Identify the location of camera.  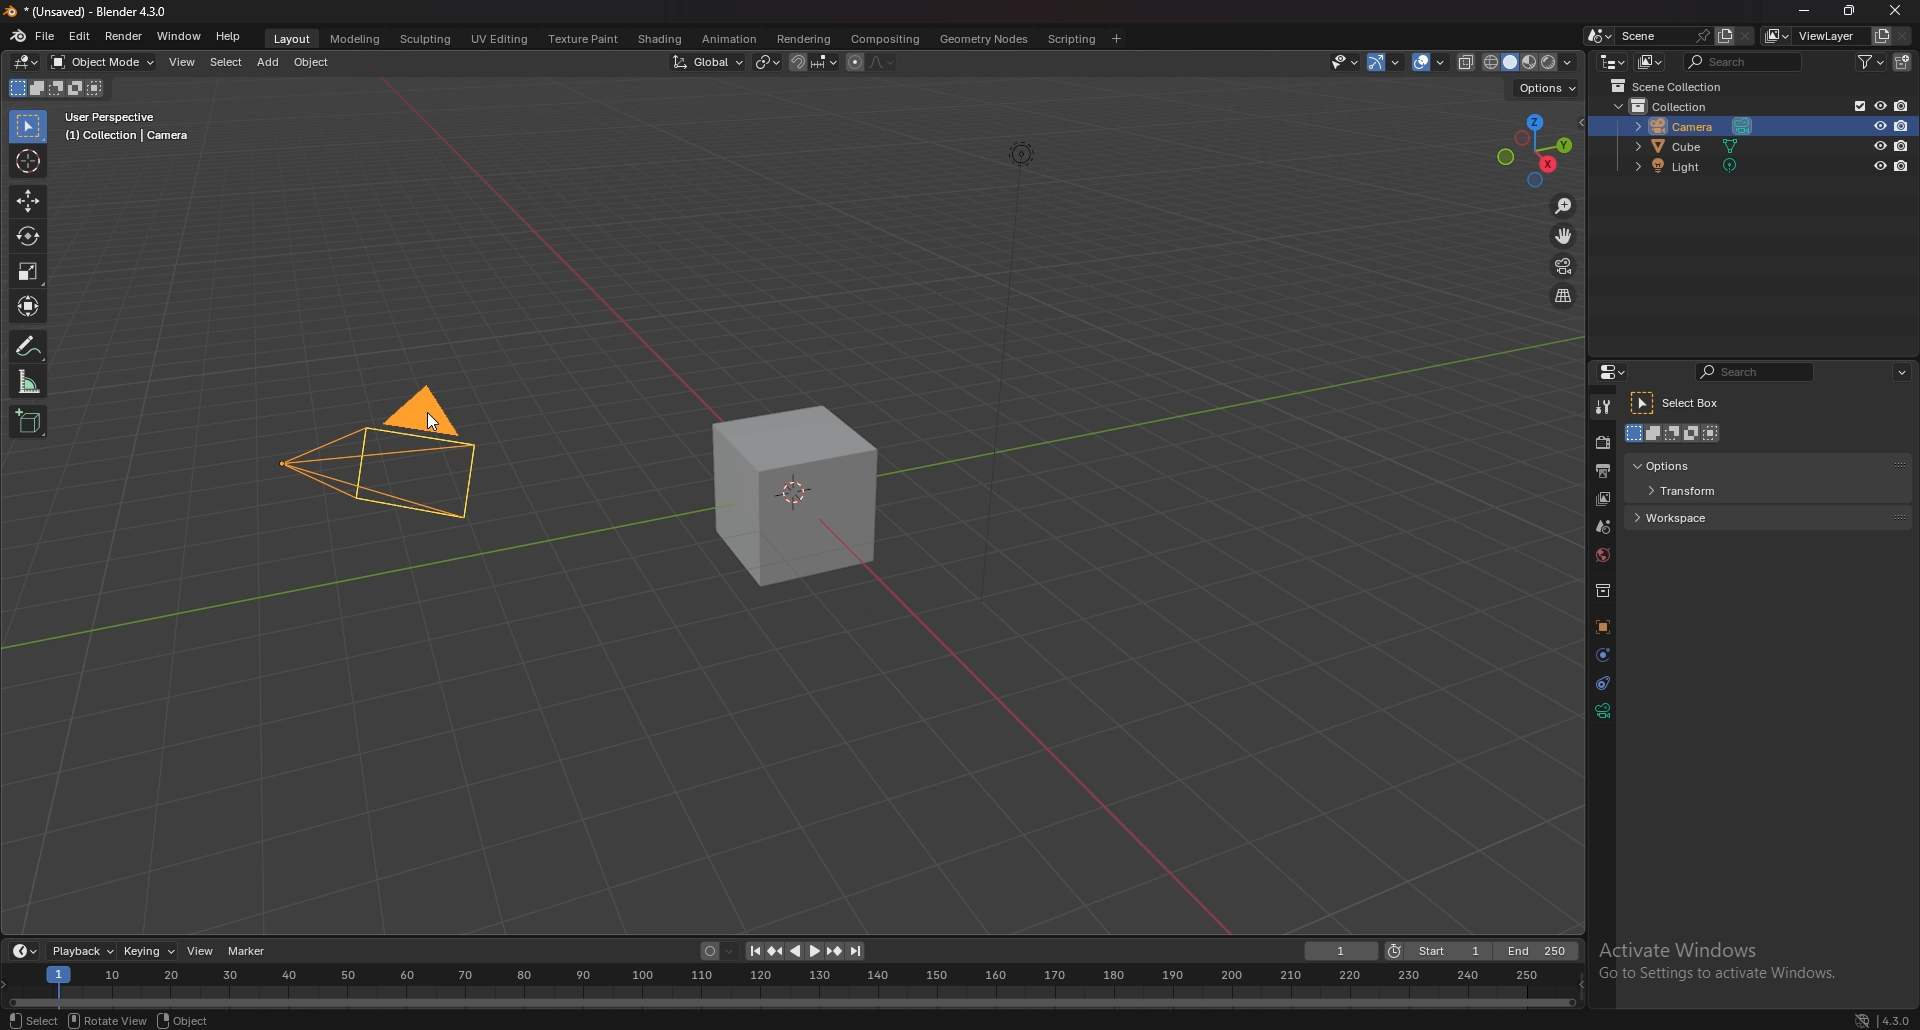
(379, 464).